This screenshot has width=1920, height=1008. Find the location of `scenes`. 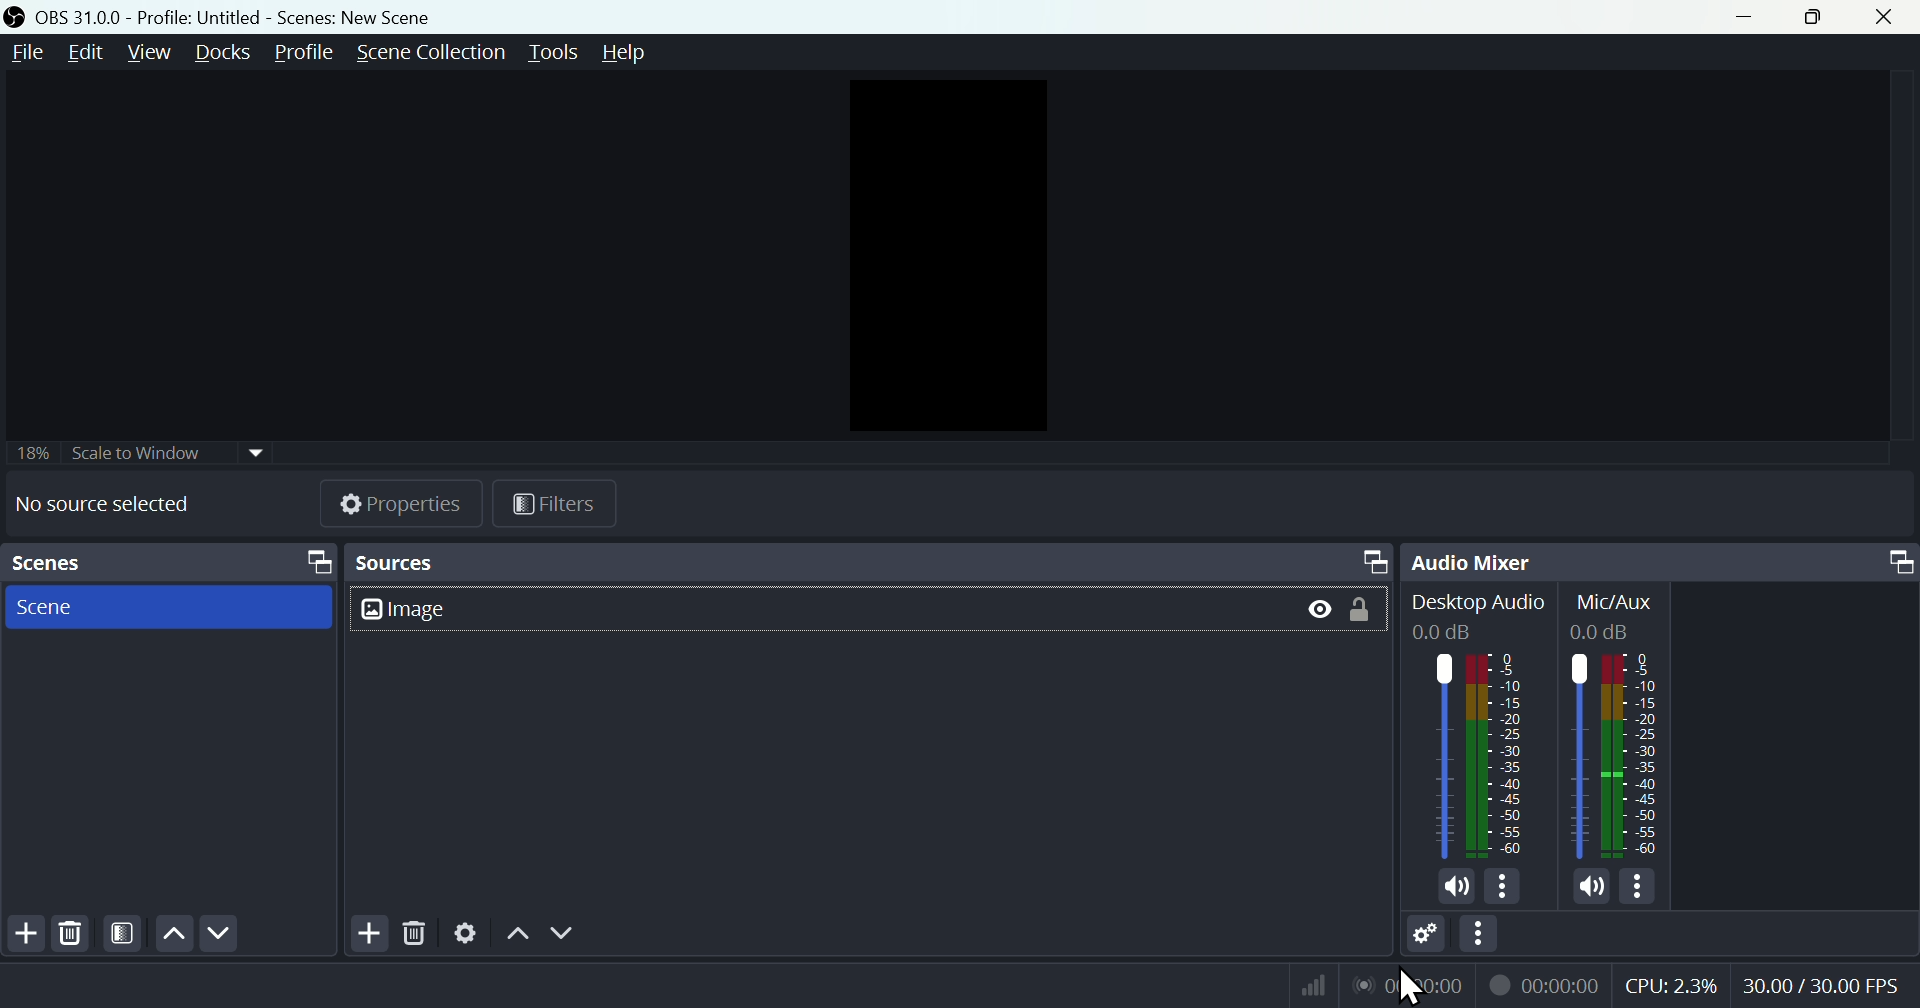

scenes is located at coordinates (169, 606).